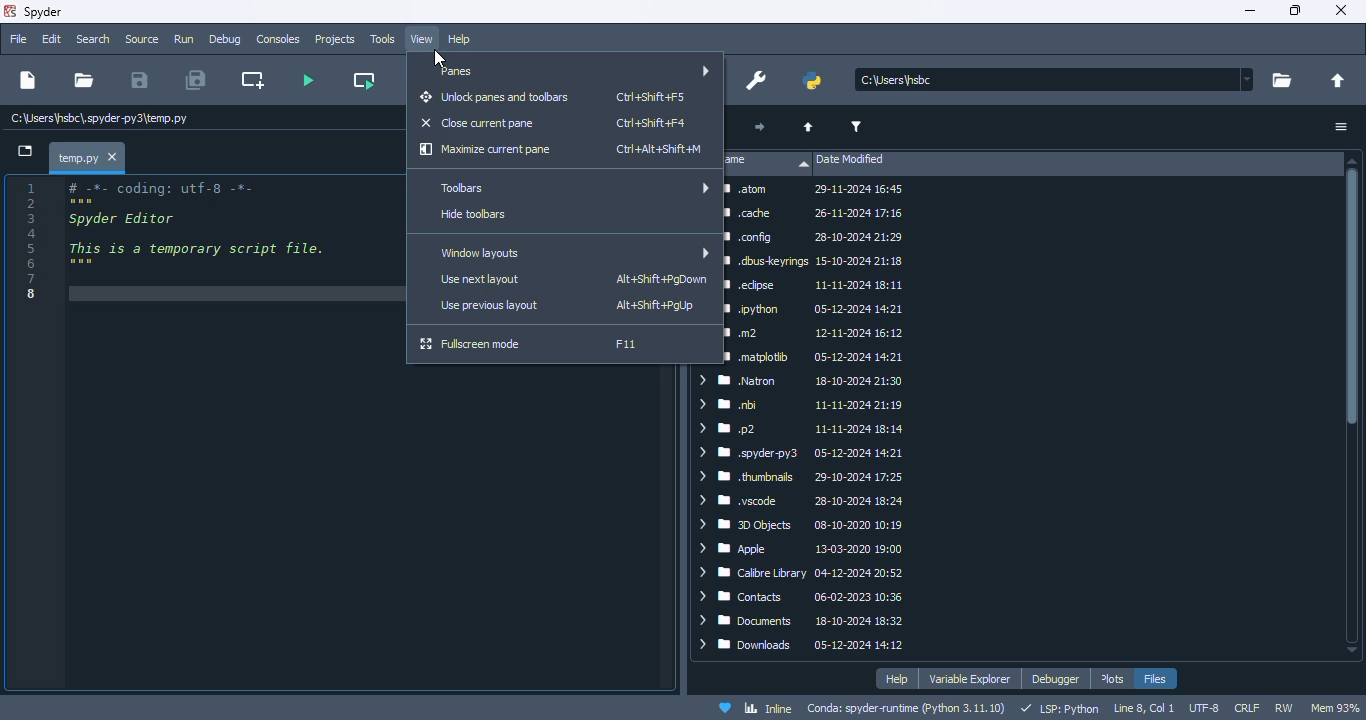 The width and height of the screenshot is (1366, 720). I want to click on next, so click(757, 127).